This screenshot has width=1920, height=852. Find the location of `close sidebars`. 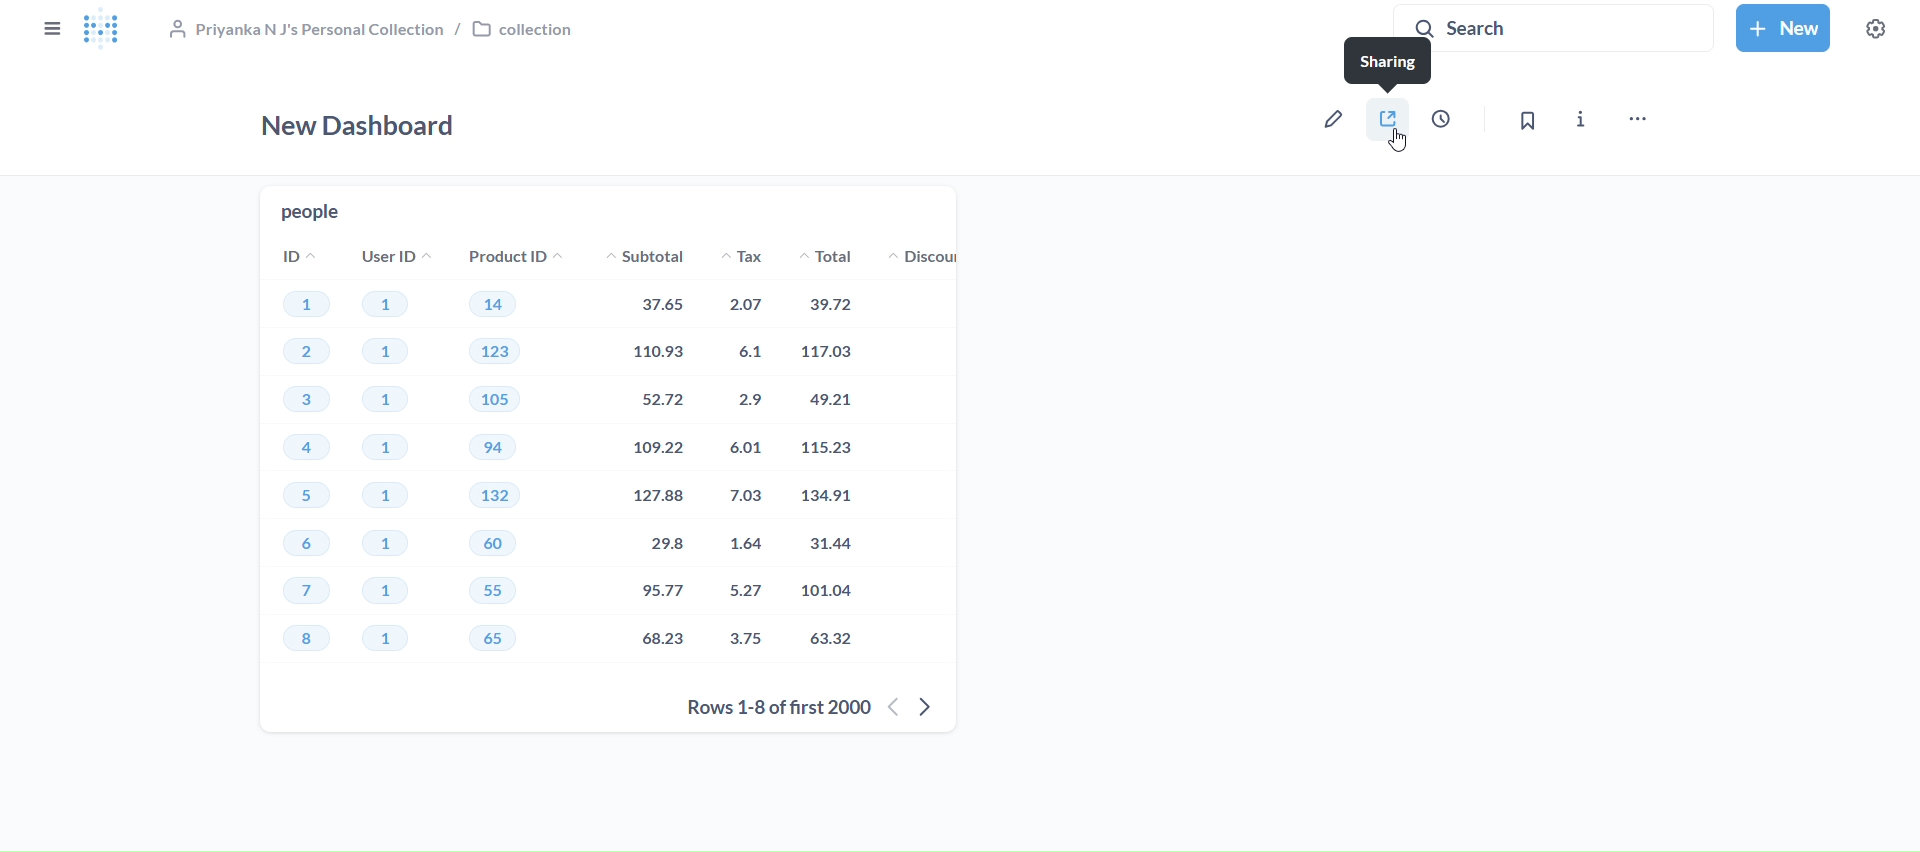

close sidebars is located at coordinates (50, 31).